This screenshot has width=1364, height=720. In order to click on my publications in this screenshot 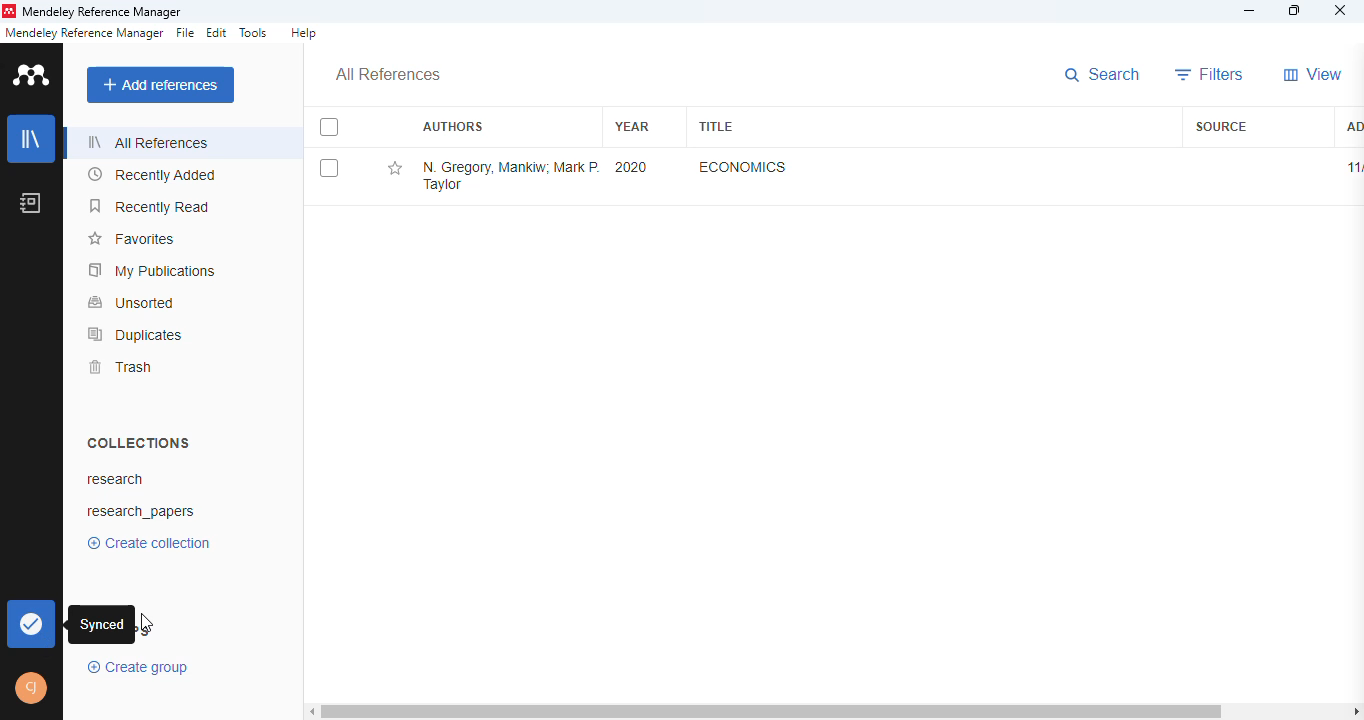, I will do `click(152, 269)`.